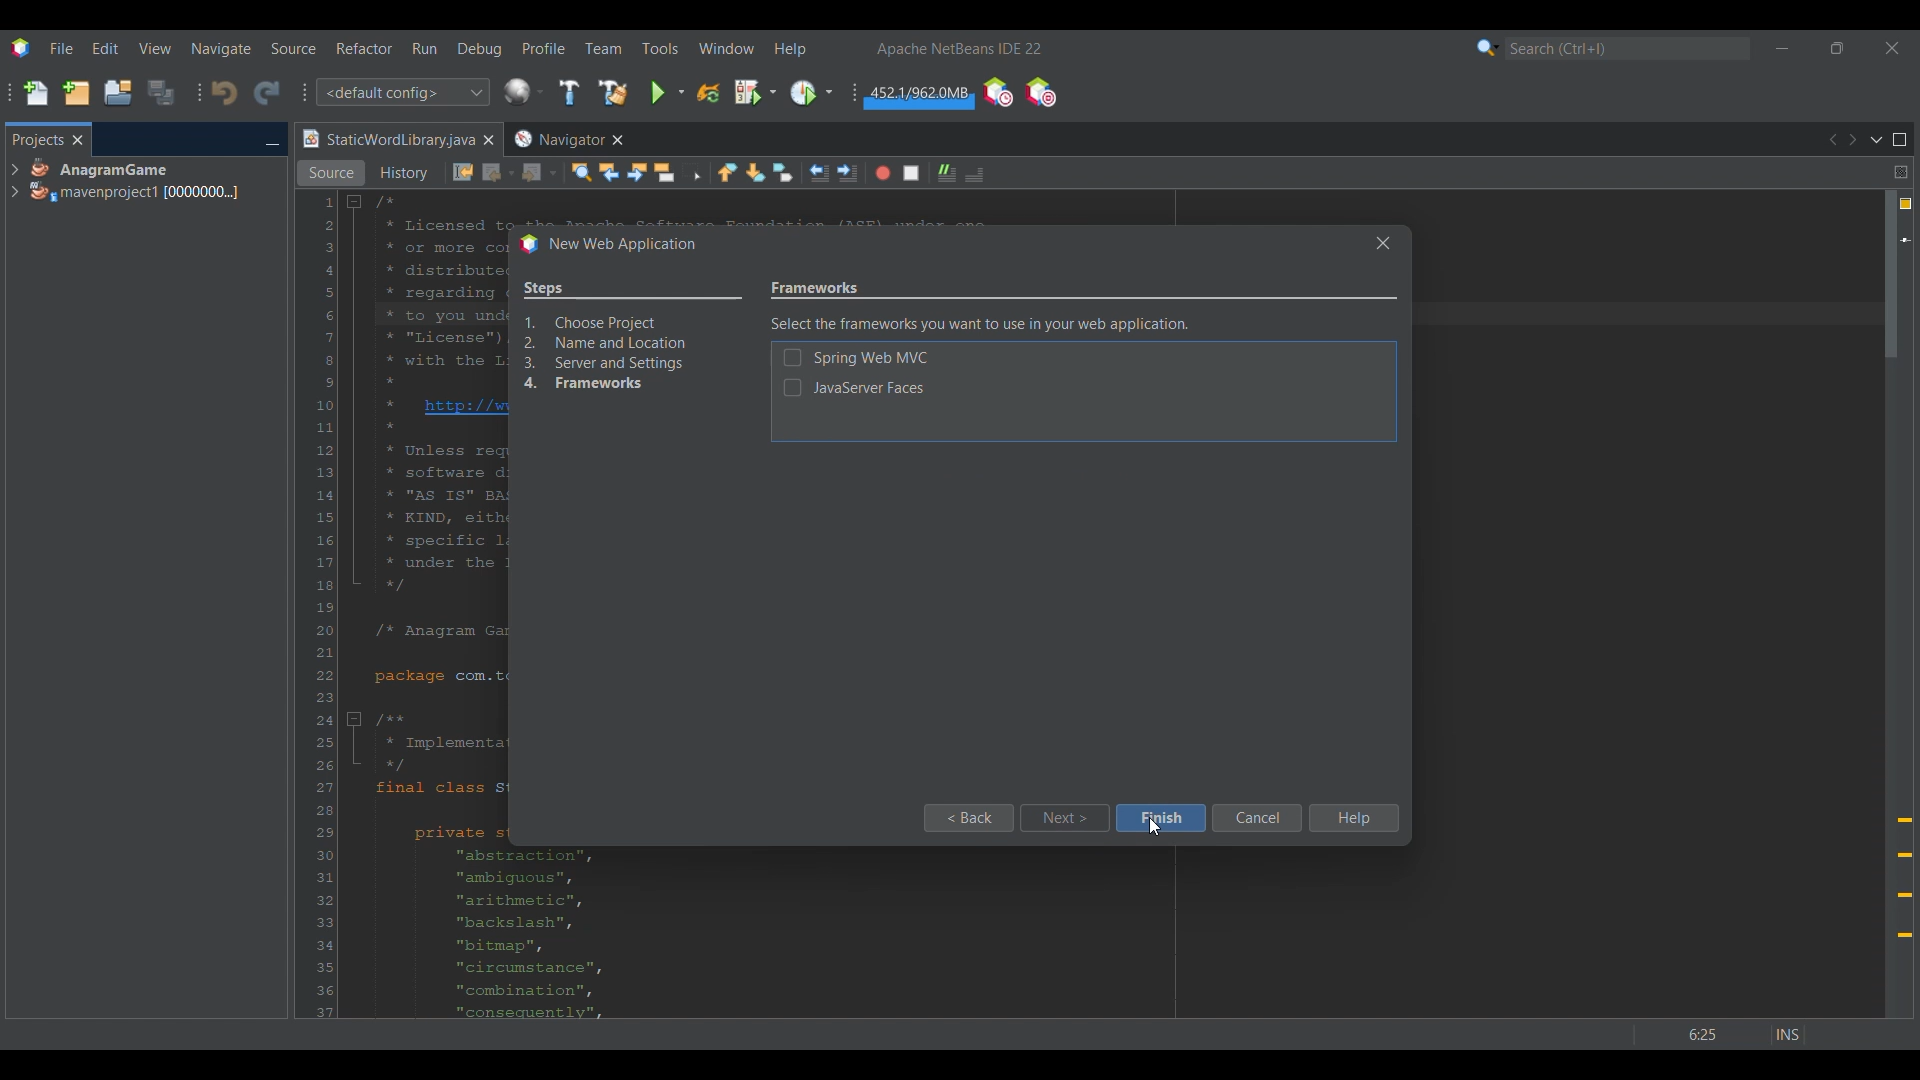  I want to click on Software logo, so click(20, 48).